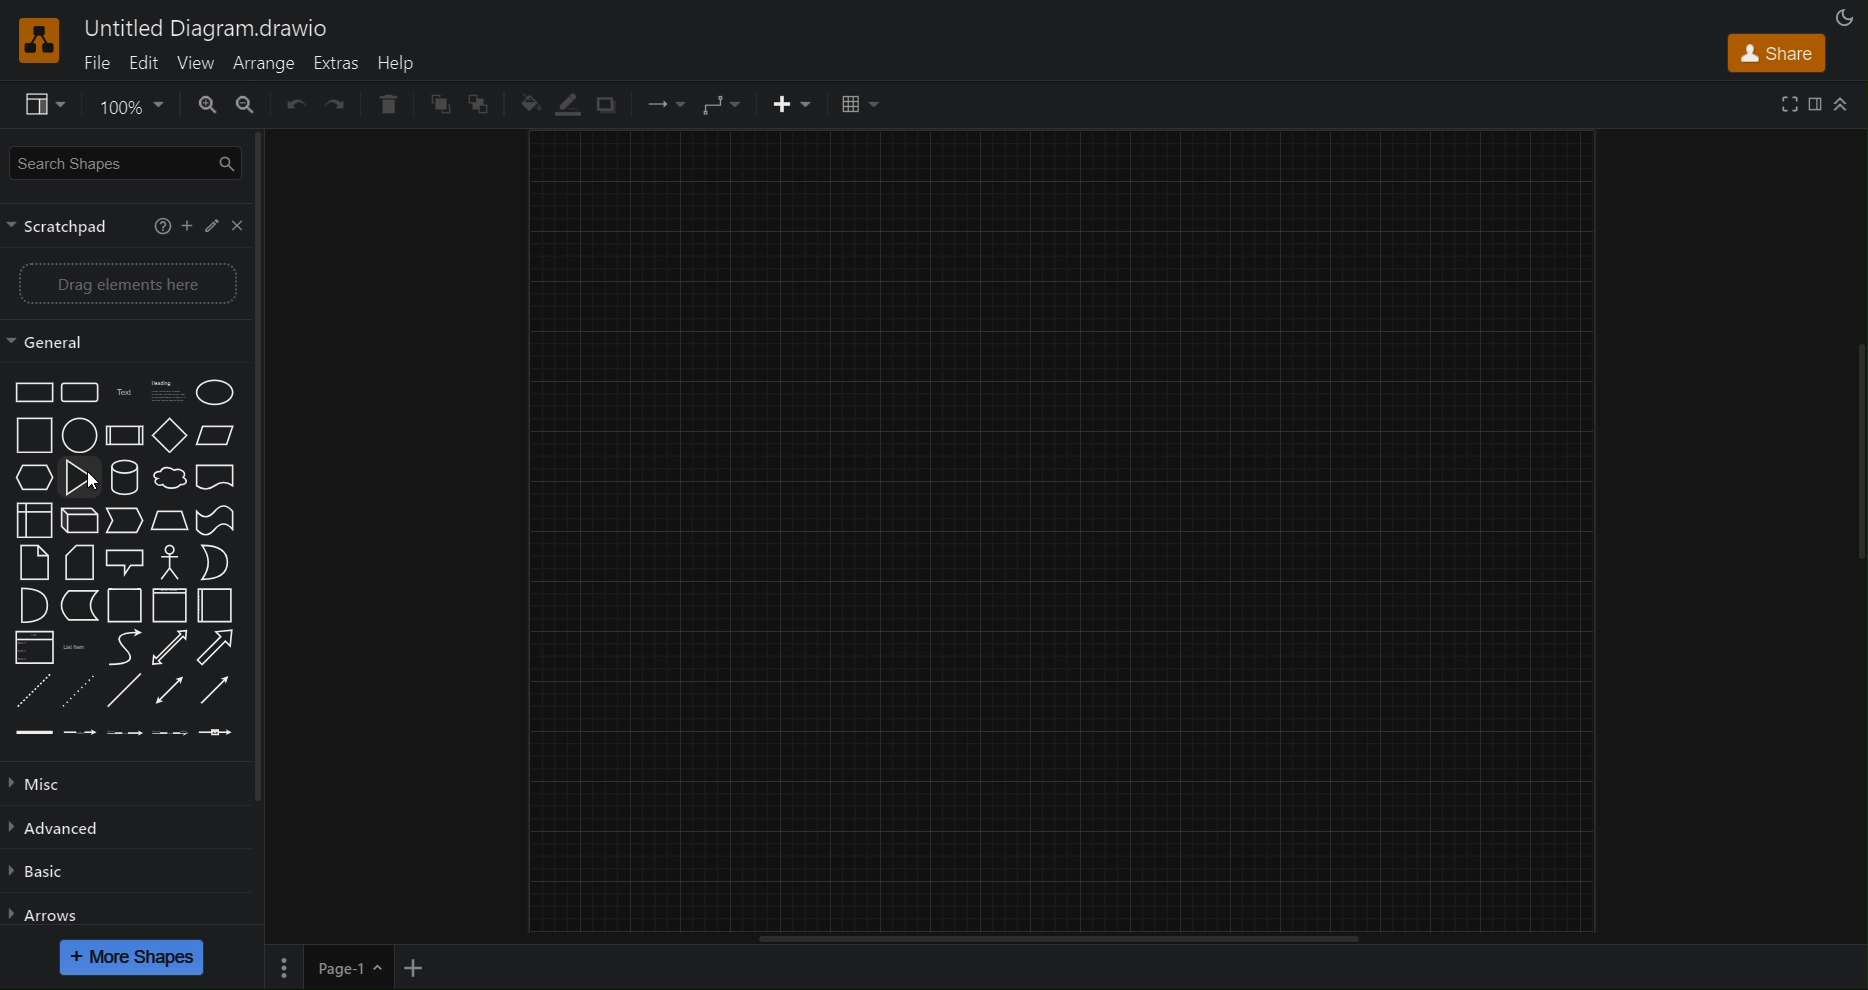 The width and height of the screenshot is (1868, 990). Describe the element at coordinates (1840, 105) in the screenshot. I see `Collapse` at that location.